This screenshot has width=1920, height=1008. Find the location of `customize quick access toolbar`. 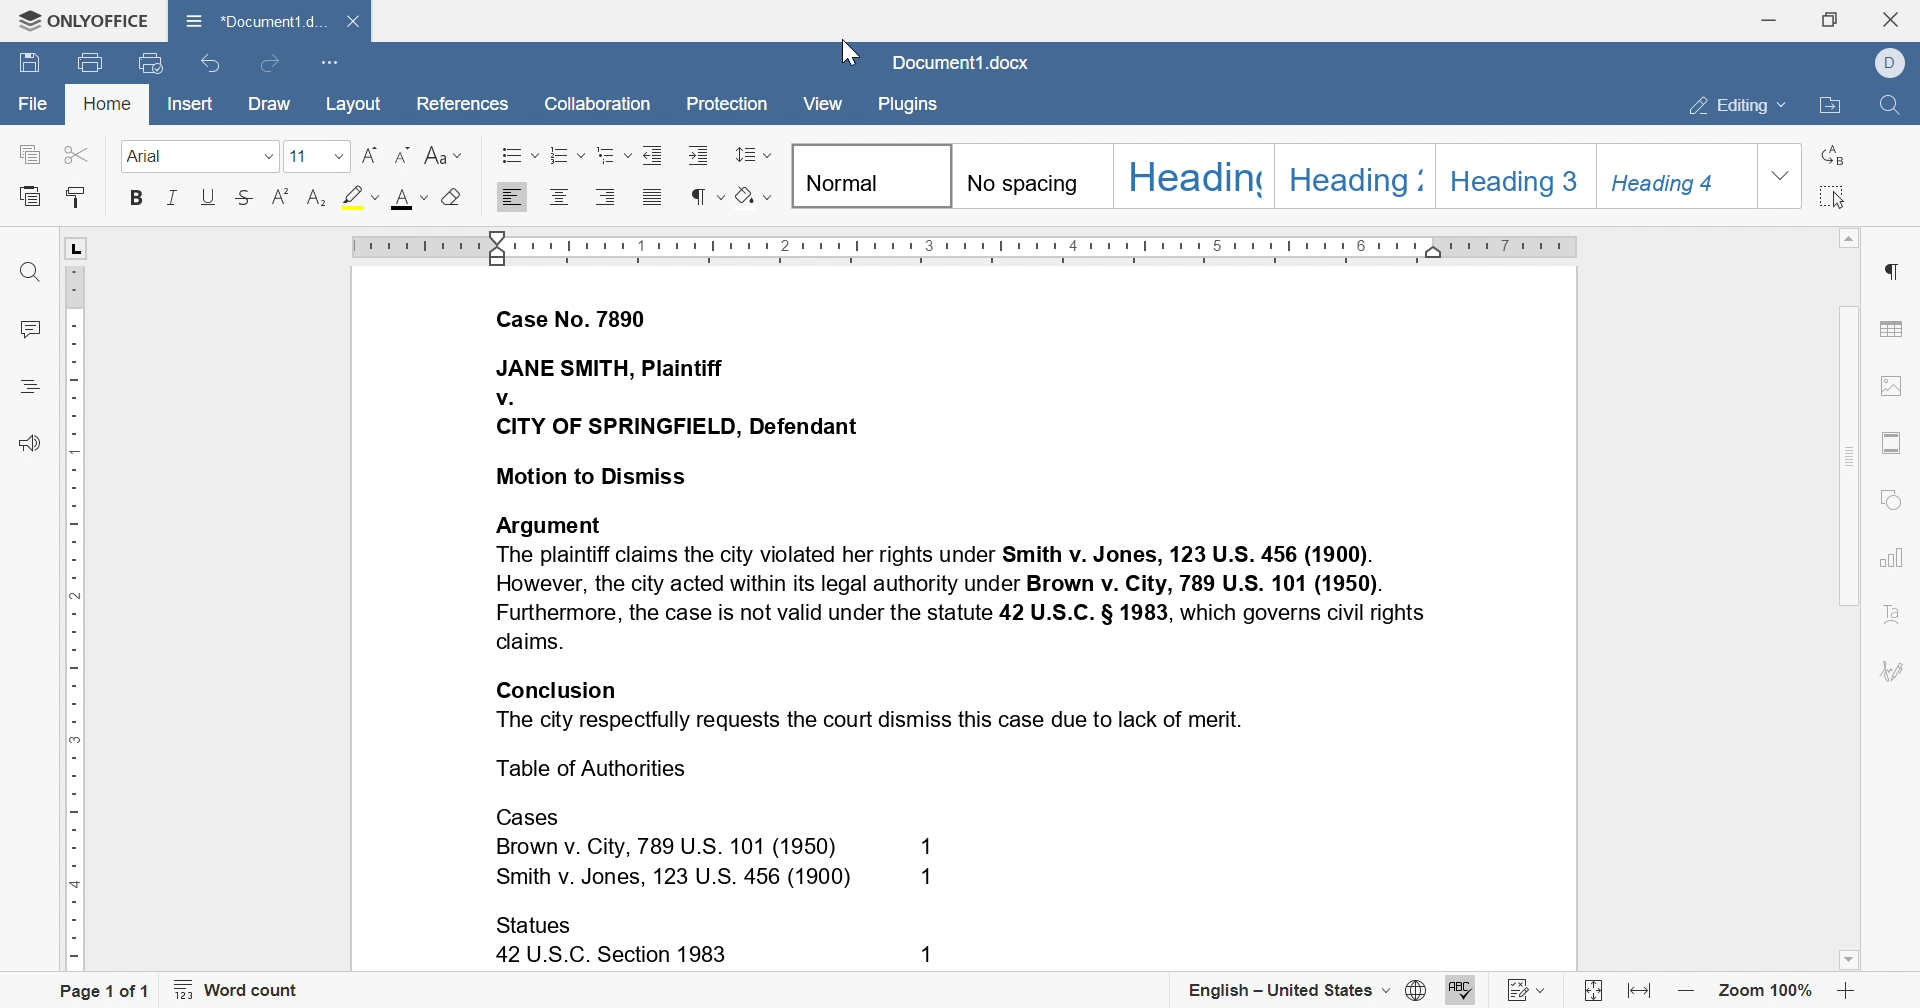

customize quick access toolbar is located at coordinates (329, 64).